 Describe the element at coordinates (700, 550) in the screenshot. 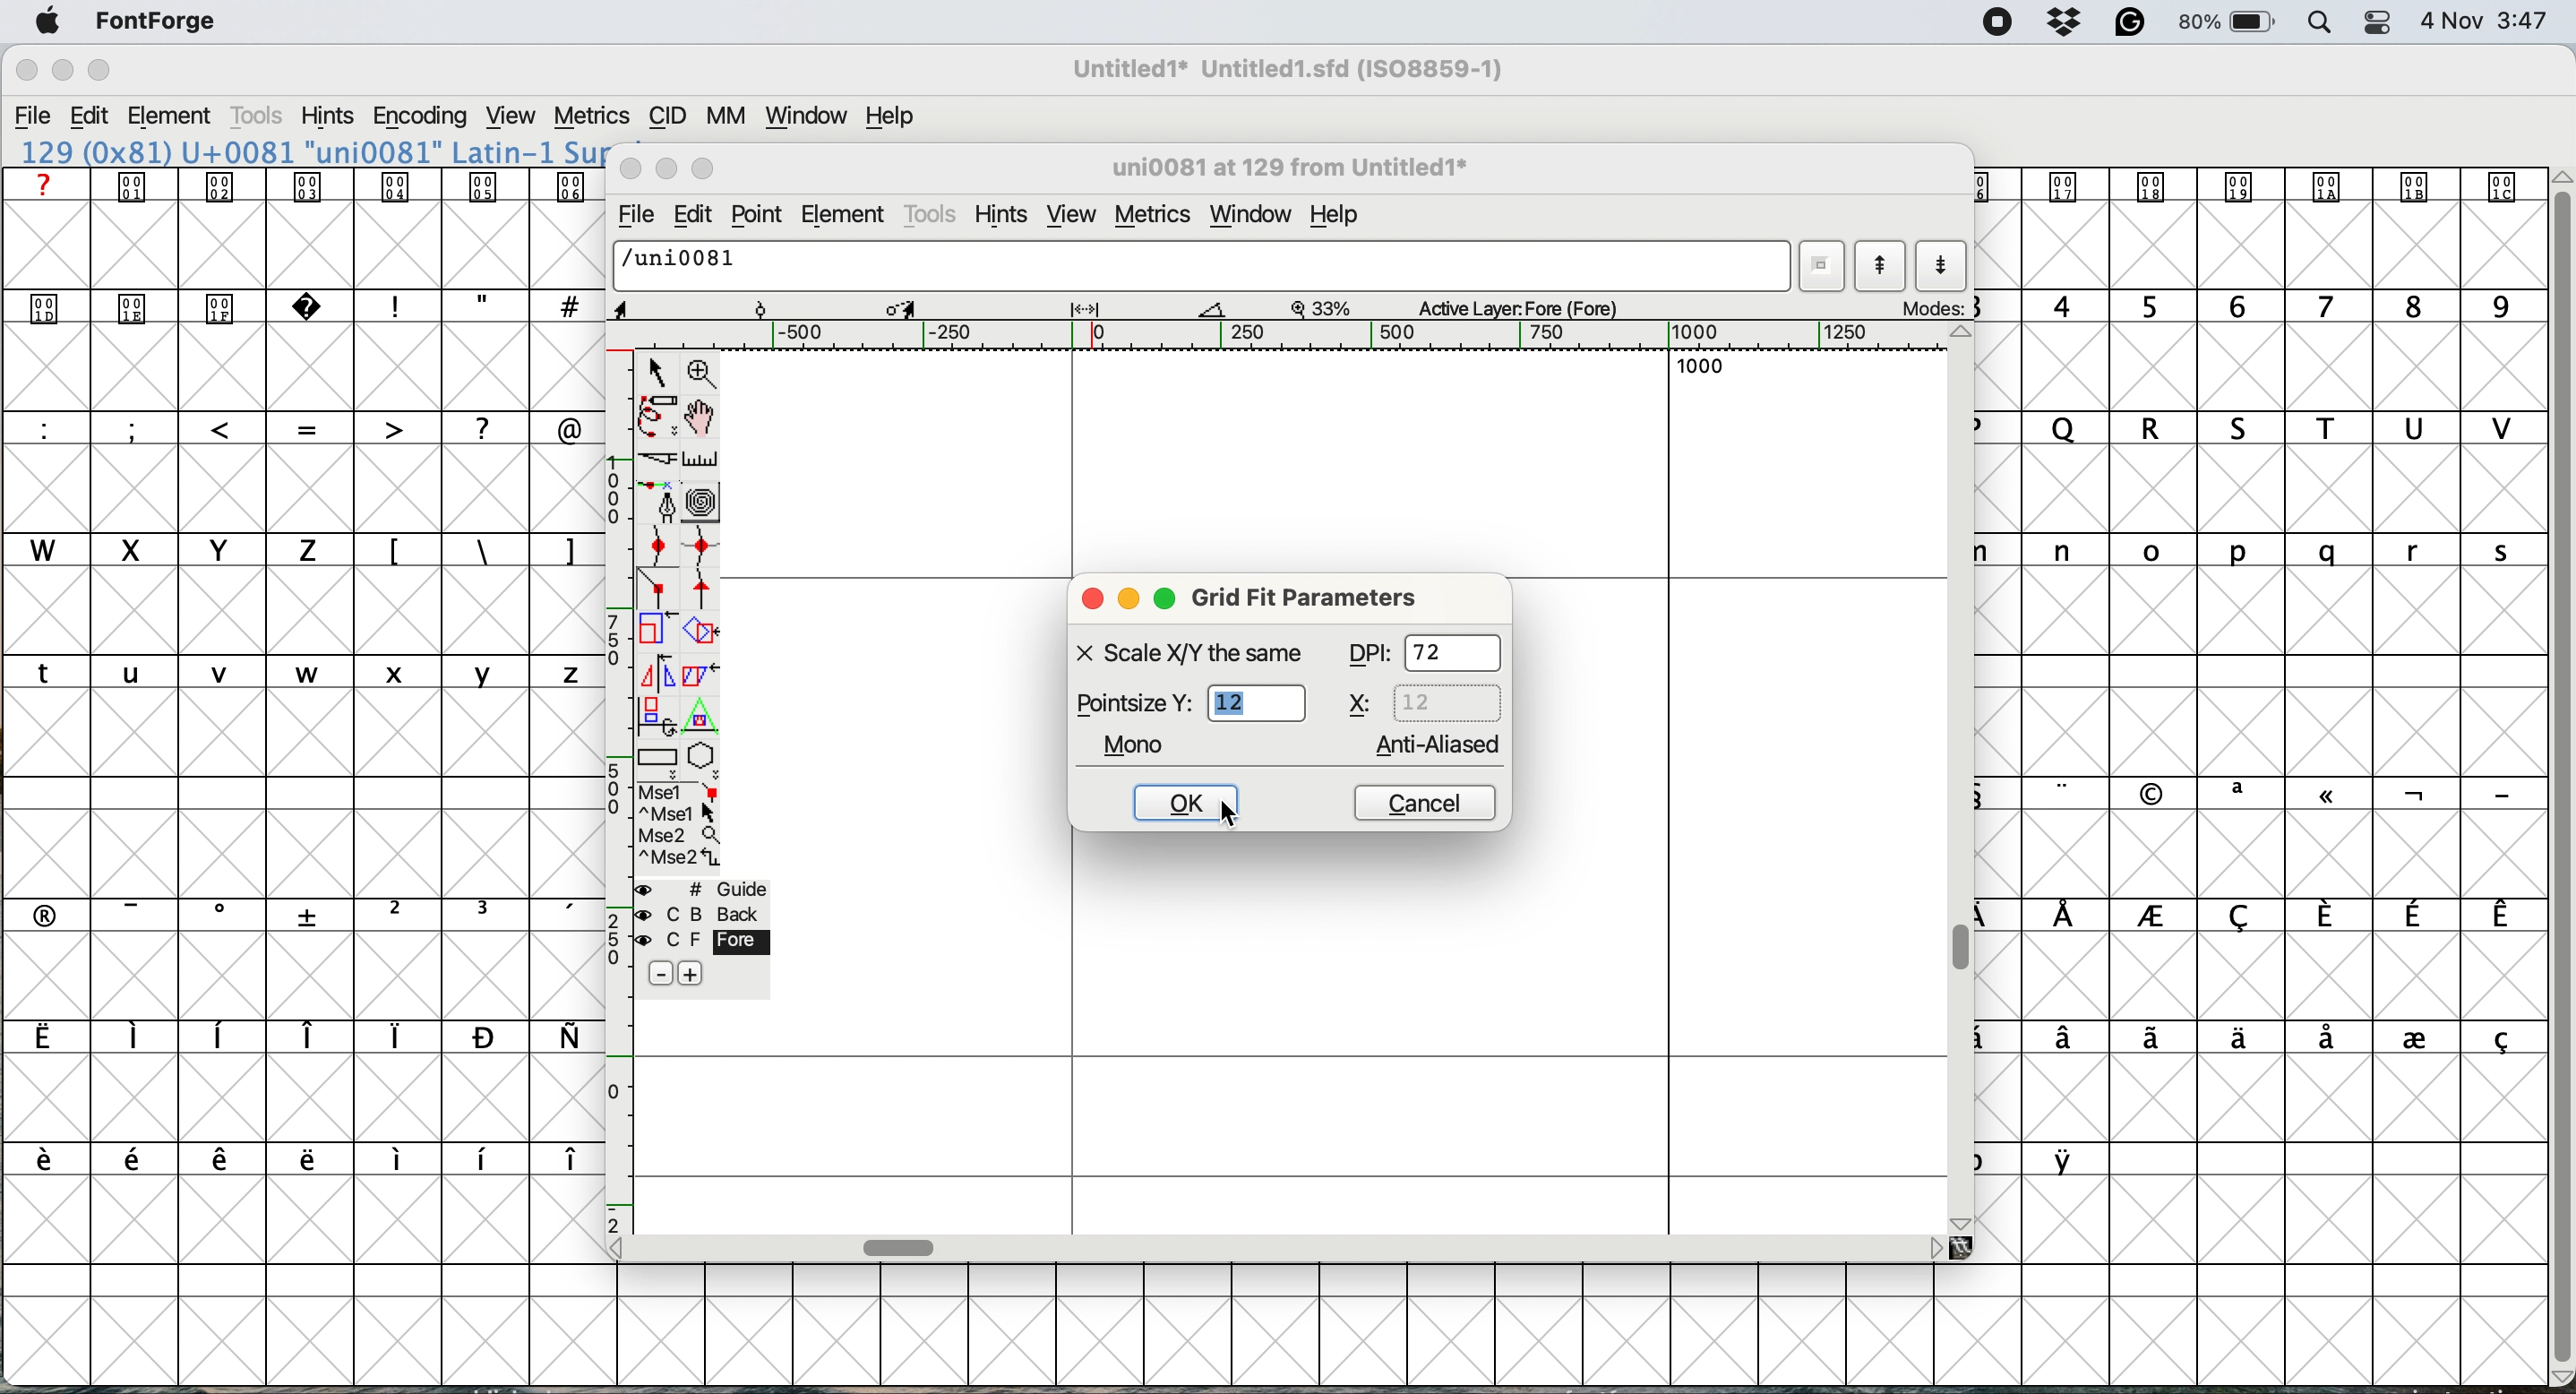

I see `add a curve point horizontal or vertical` at that location.